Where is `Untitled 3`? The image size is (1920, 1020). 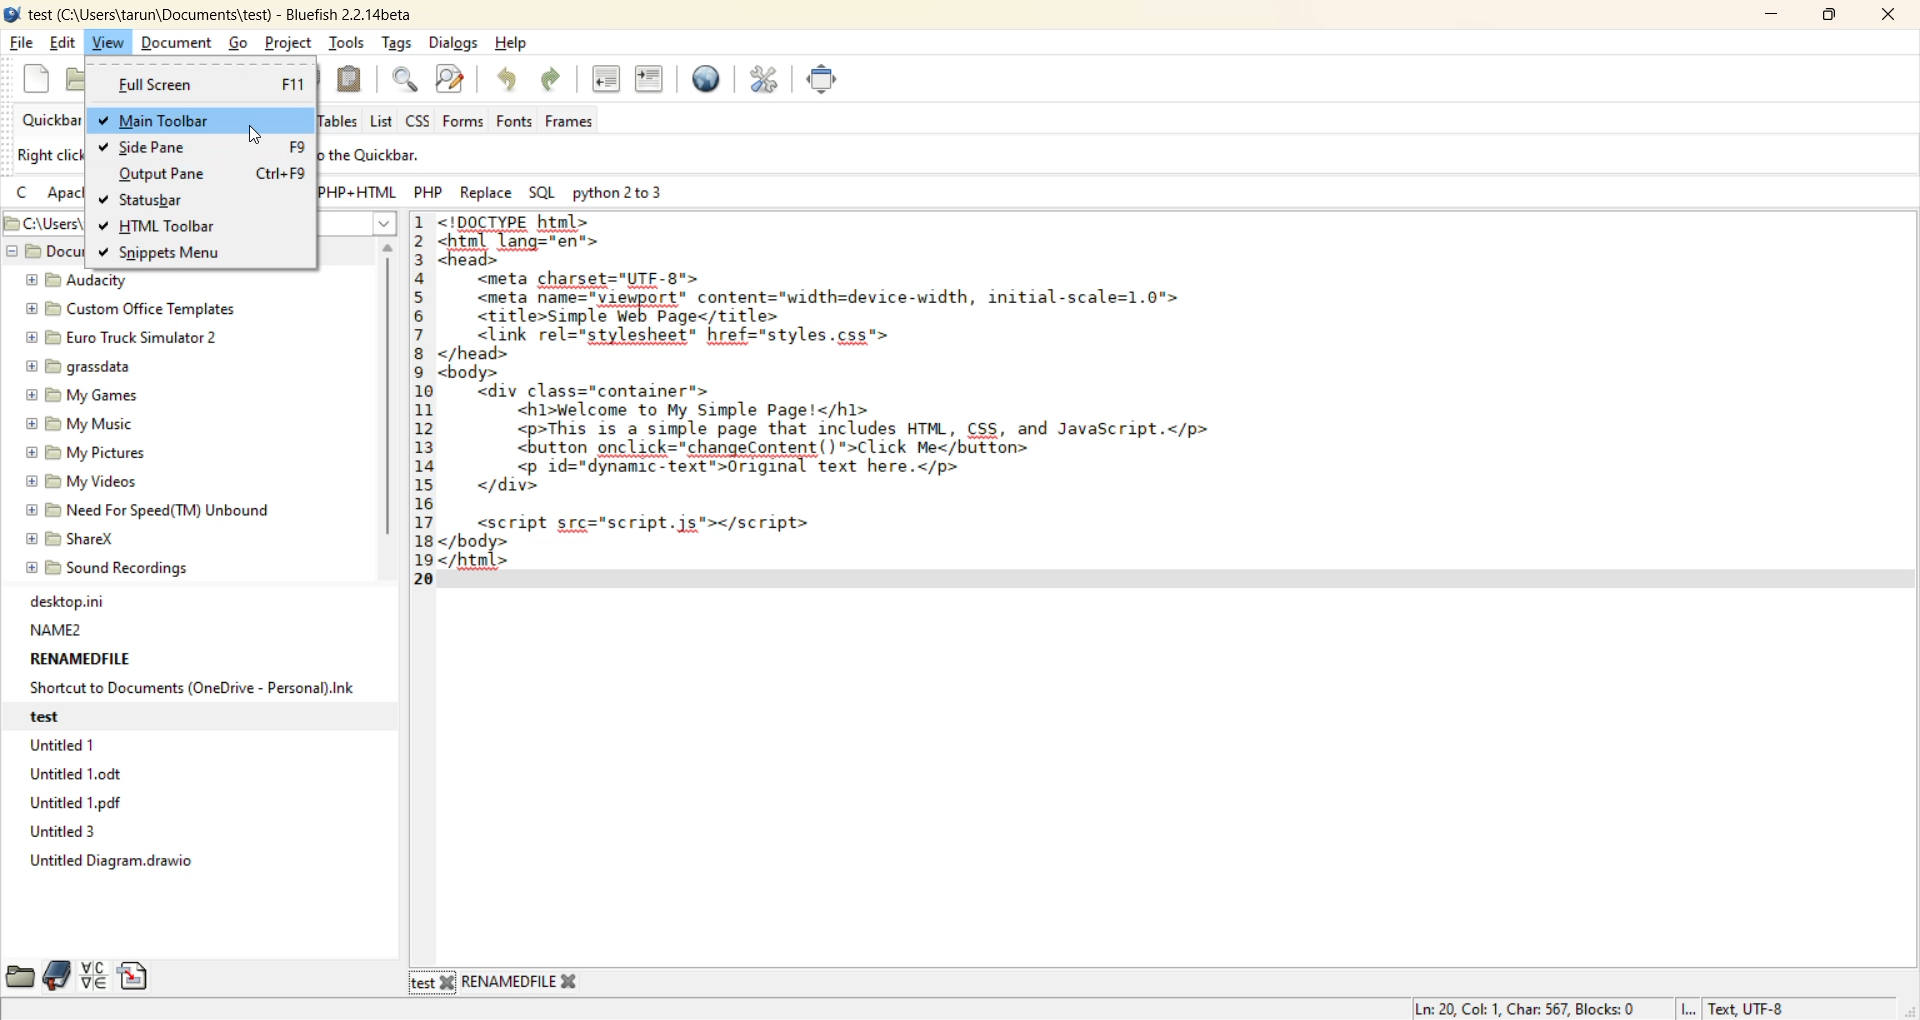 Untitled 3 is located at coordinates (60, 832).